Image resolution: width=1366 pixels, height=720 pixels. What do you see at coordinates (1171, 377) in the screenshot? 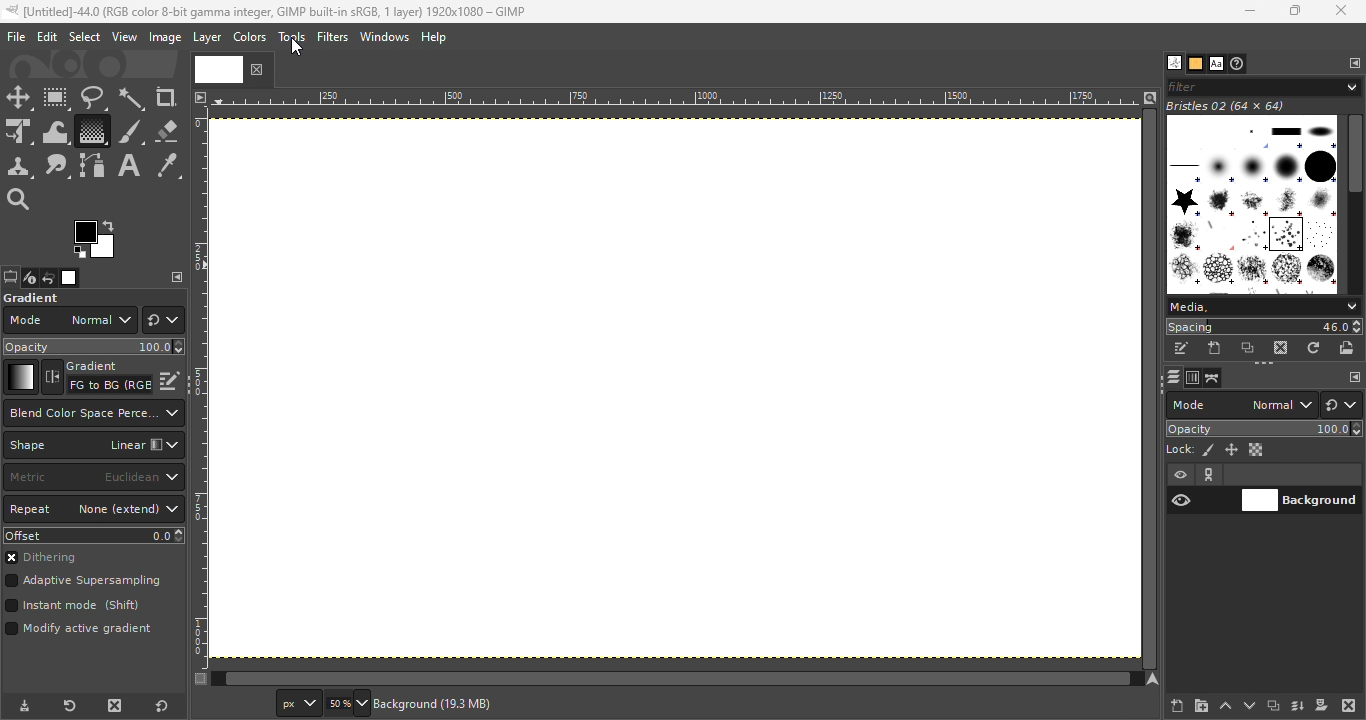
I see `Open the layers dialog` at bounding box center [1171, 377].